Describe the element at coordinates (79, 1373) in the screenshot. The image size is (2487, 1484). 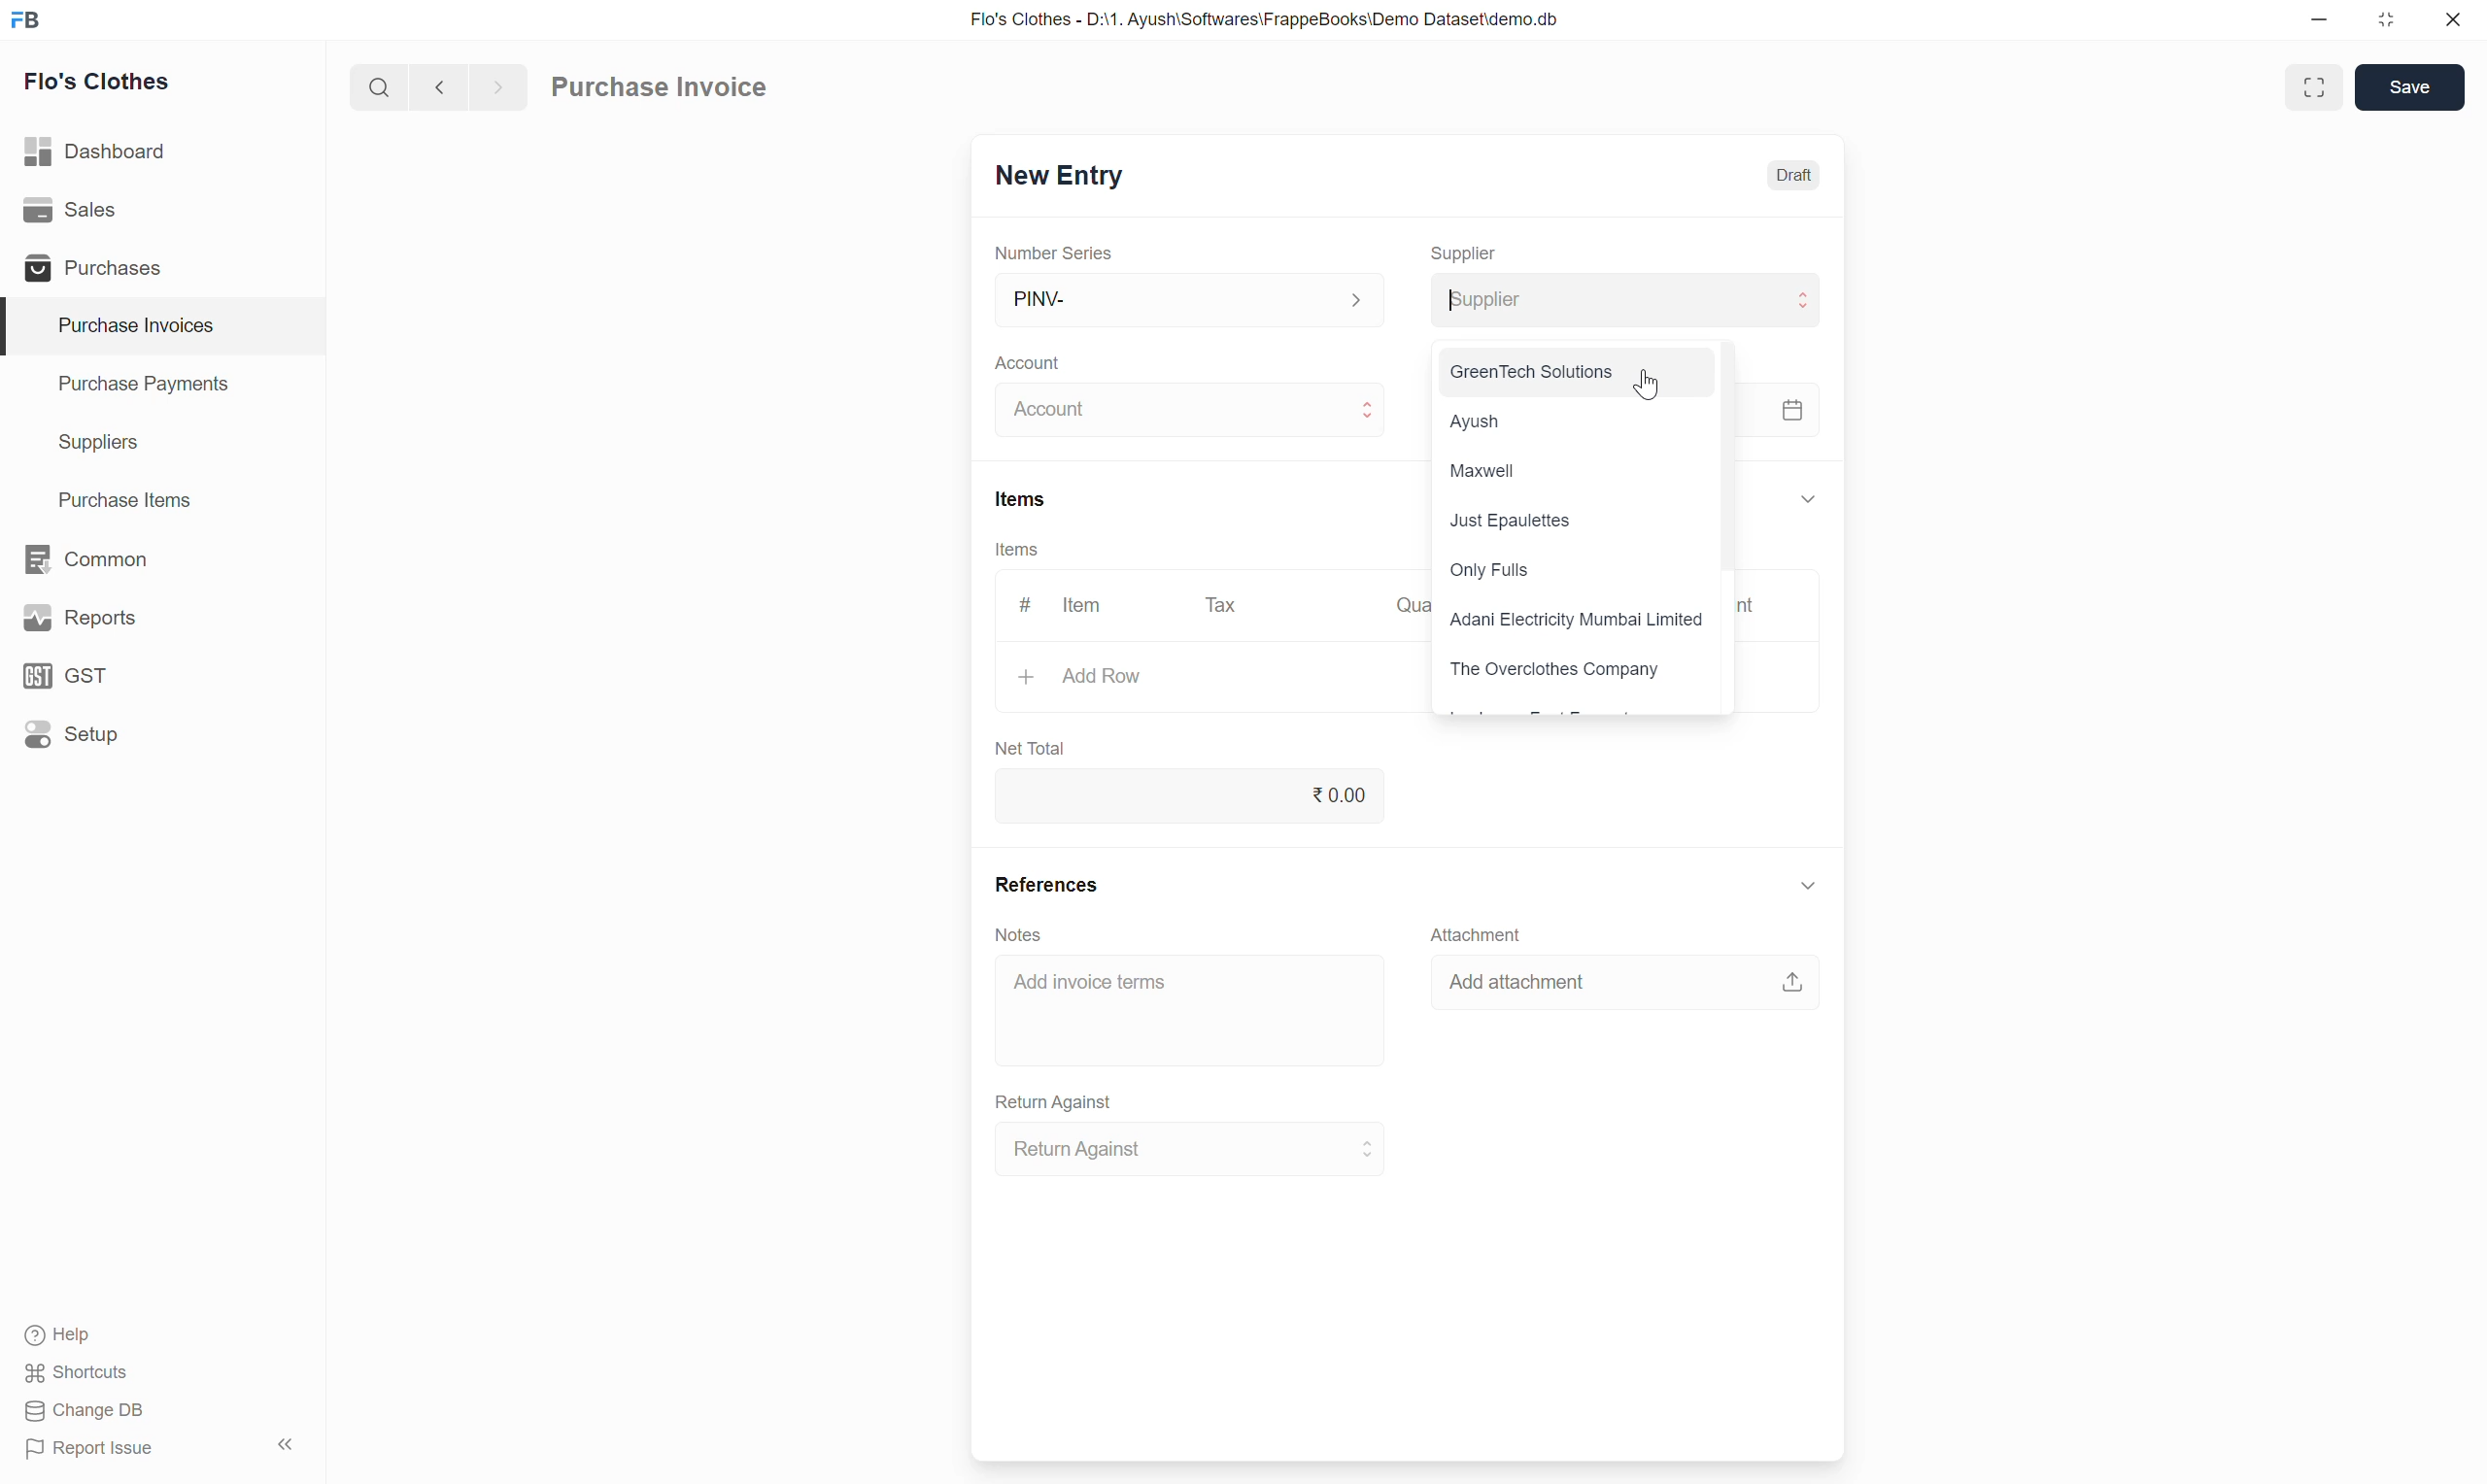
I see `Shortcuts` at that location.